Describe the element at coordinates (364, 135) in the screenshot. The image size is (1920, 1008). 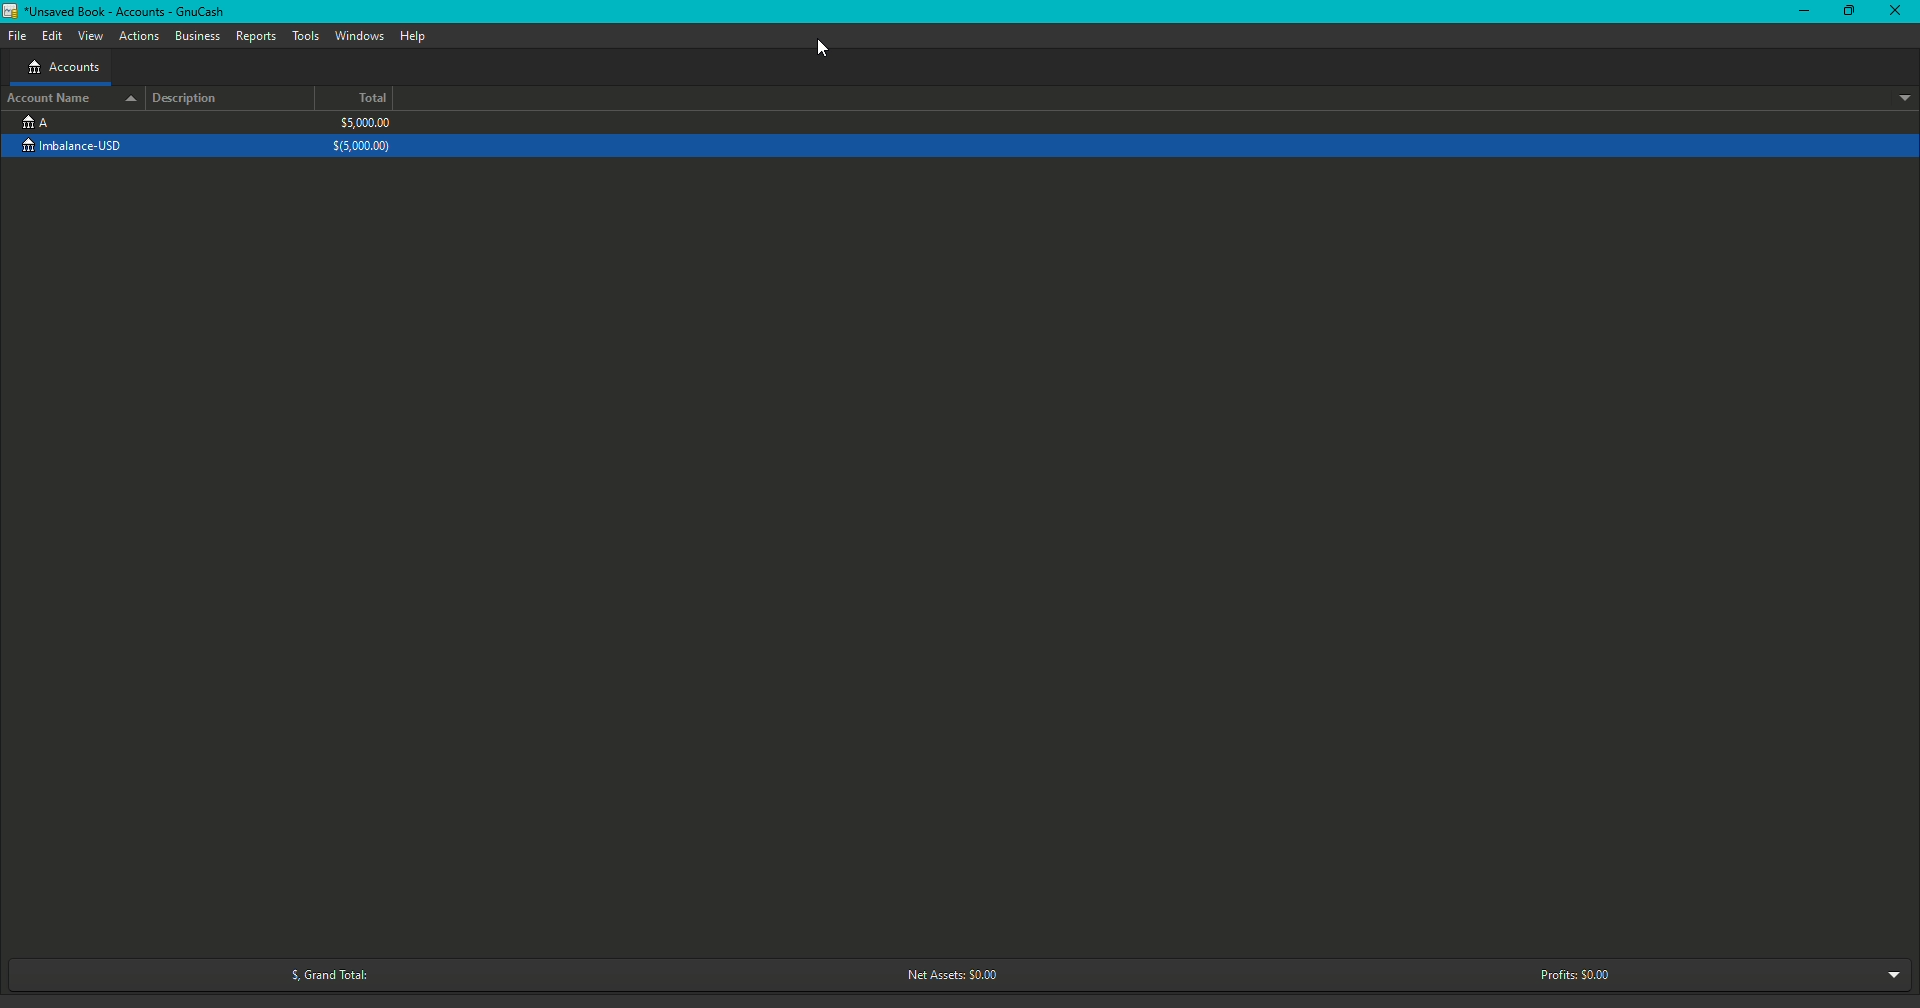
I see `$5,000` at that location.